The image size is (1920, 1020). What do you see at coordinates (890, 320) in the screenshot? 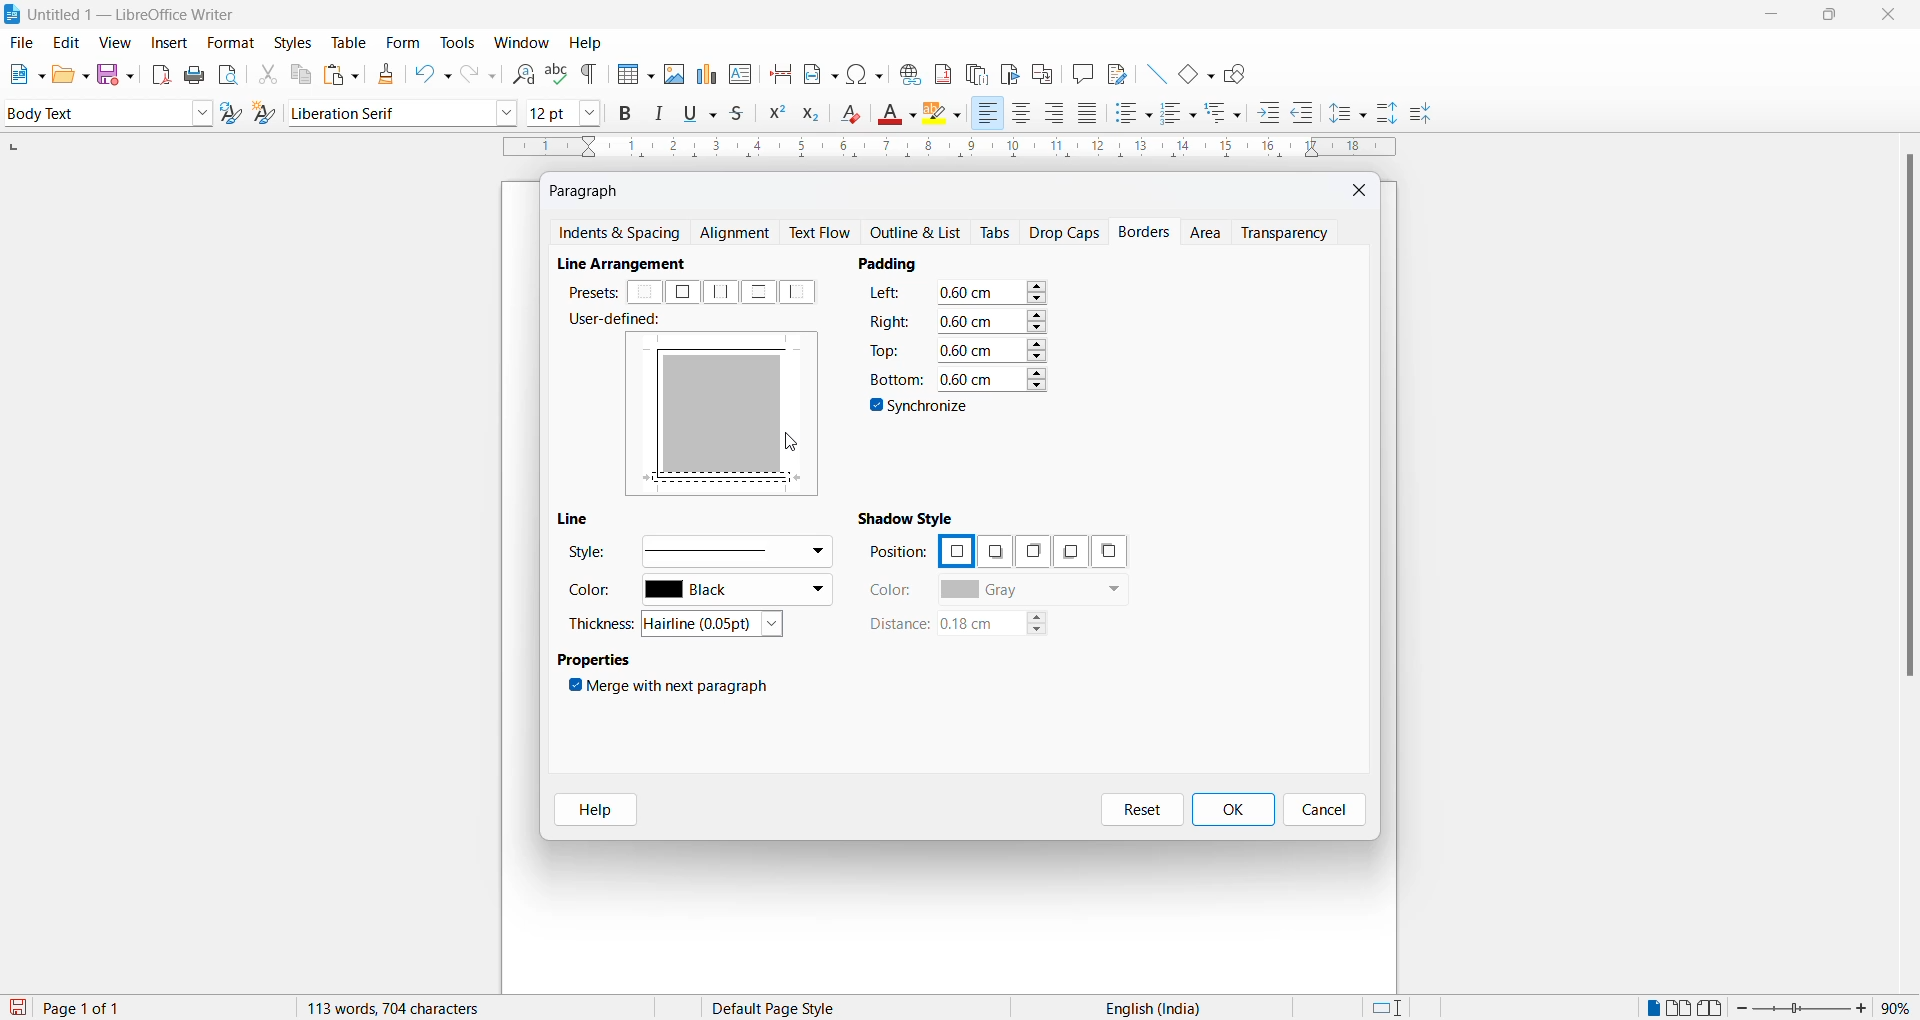
I see `right` at bounding box center [890, 320].